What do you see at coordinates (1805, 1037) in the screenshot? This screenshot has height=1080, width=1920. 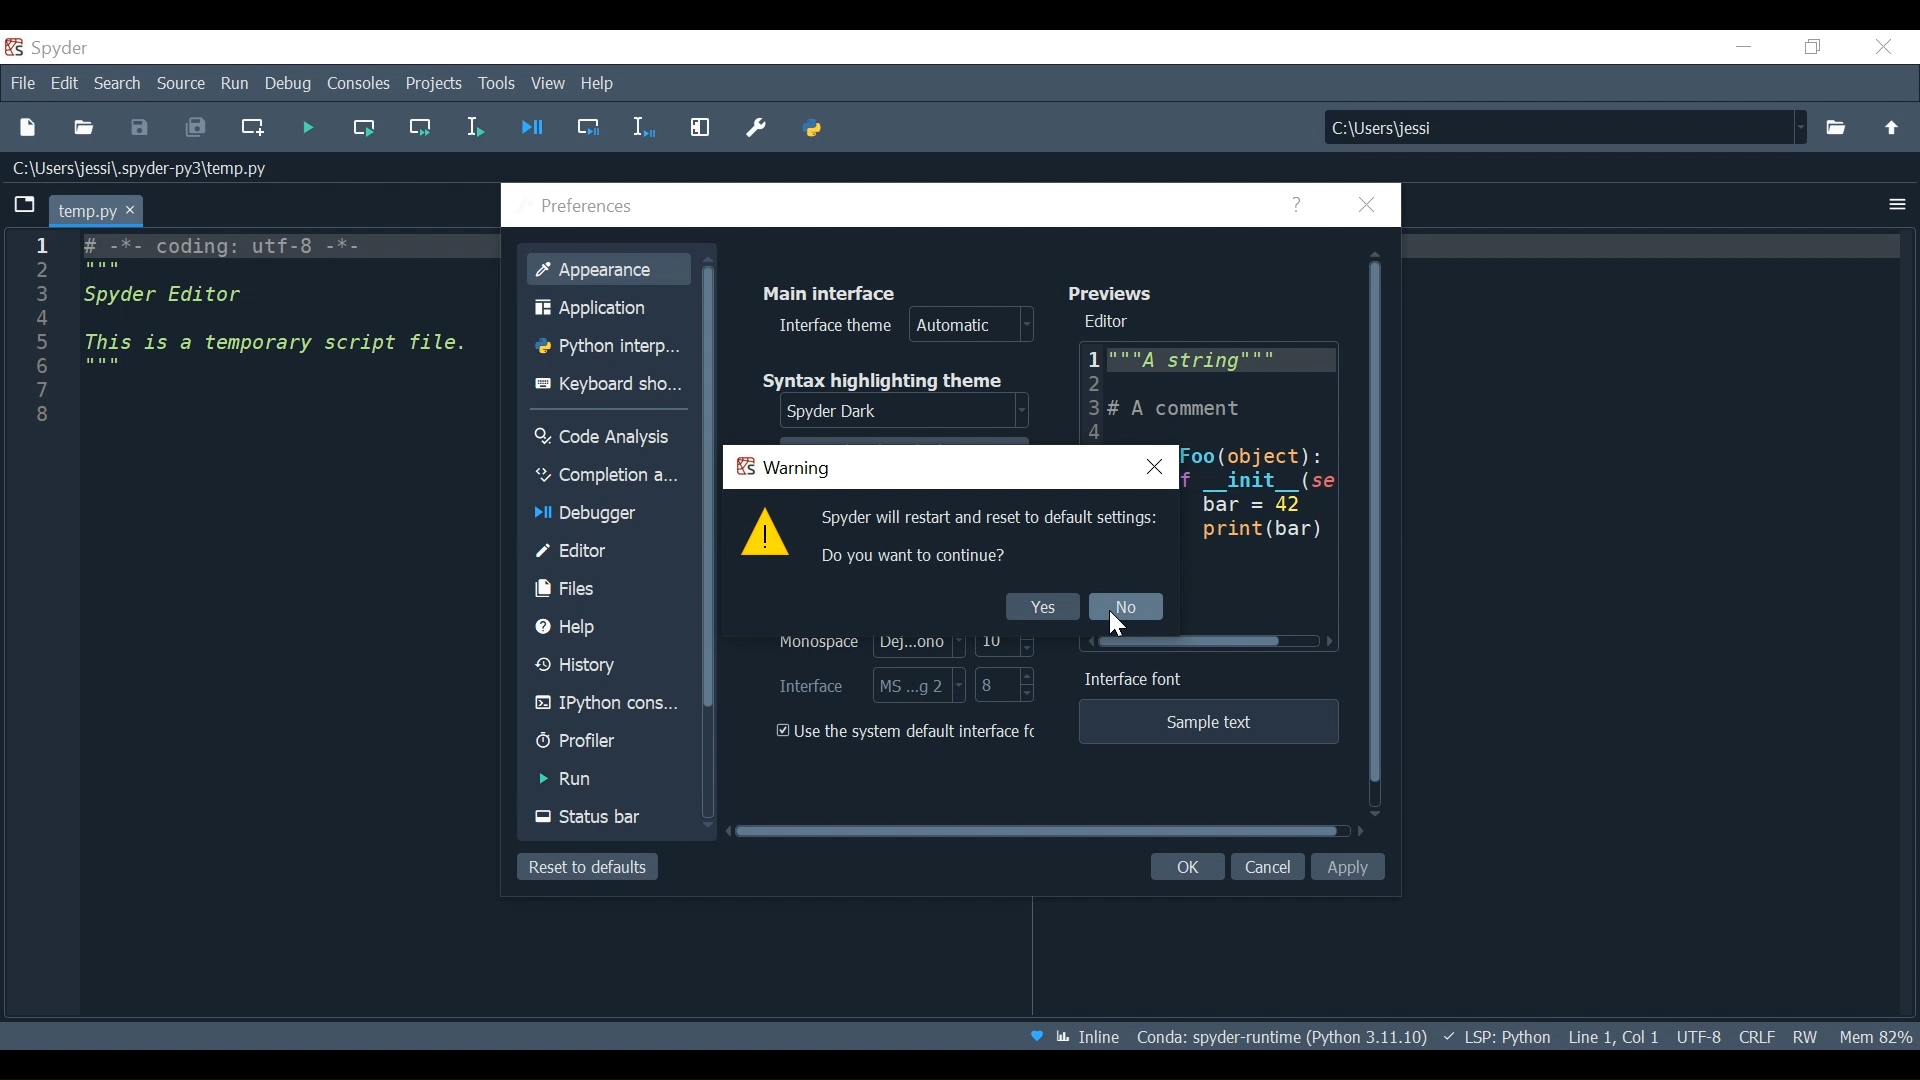 I see `File Permissions` at bounding box center [1805, 1037].